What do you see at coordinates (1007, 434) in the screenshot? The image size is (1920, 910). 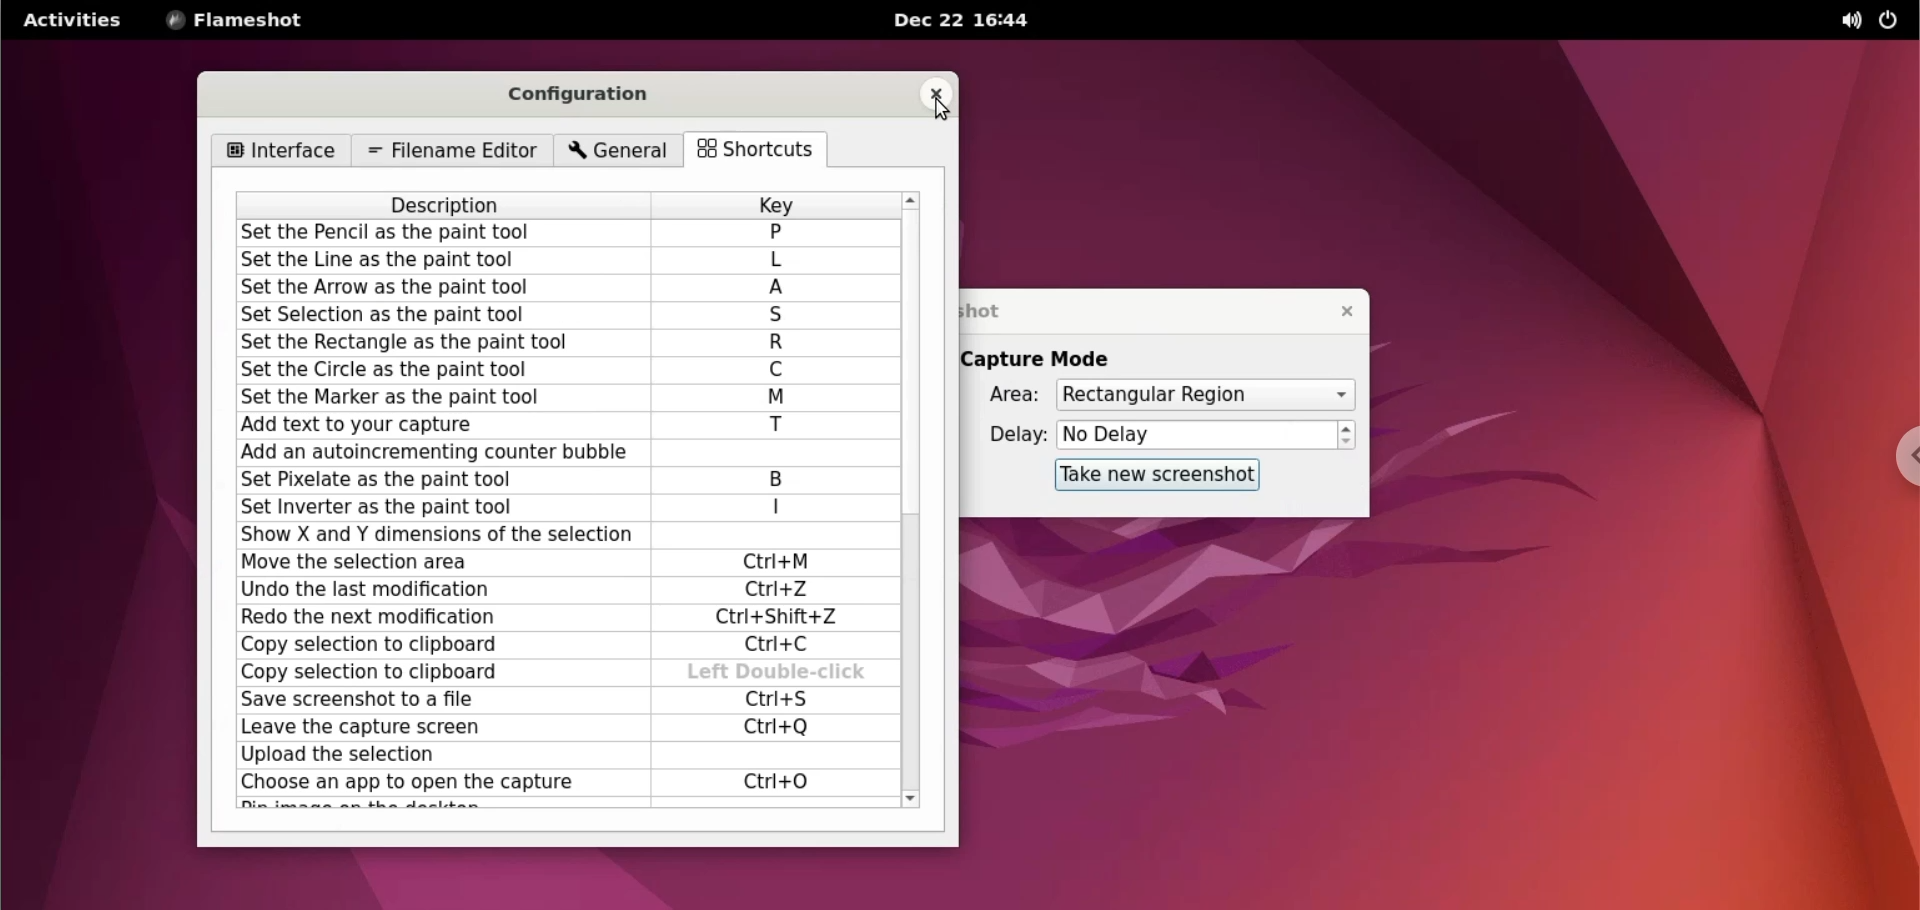 I see `delay:` at bounding box center [1007, 434].